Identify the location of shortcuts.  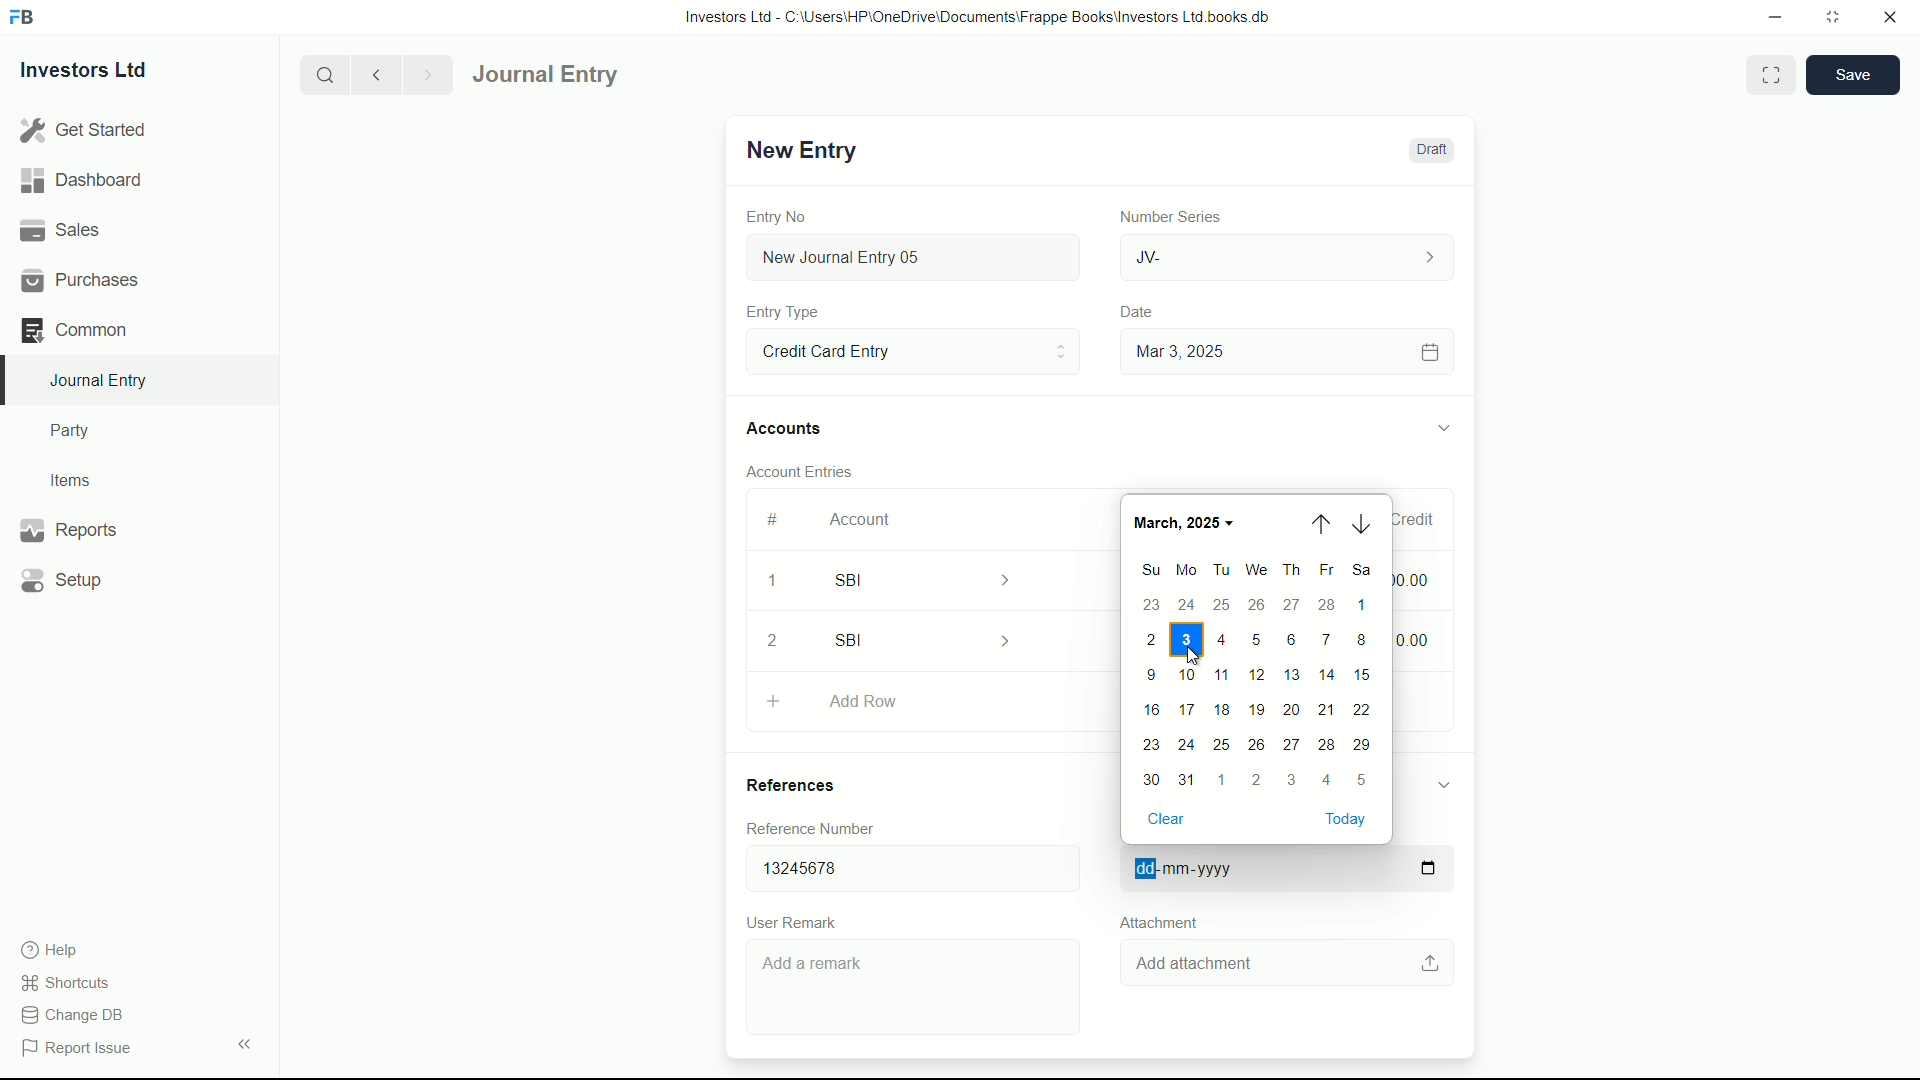
(70, 983).